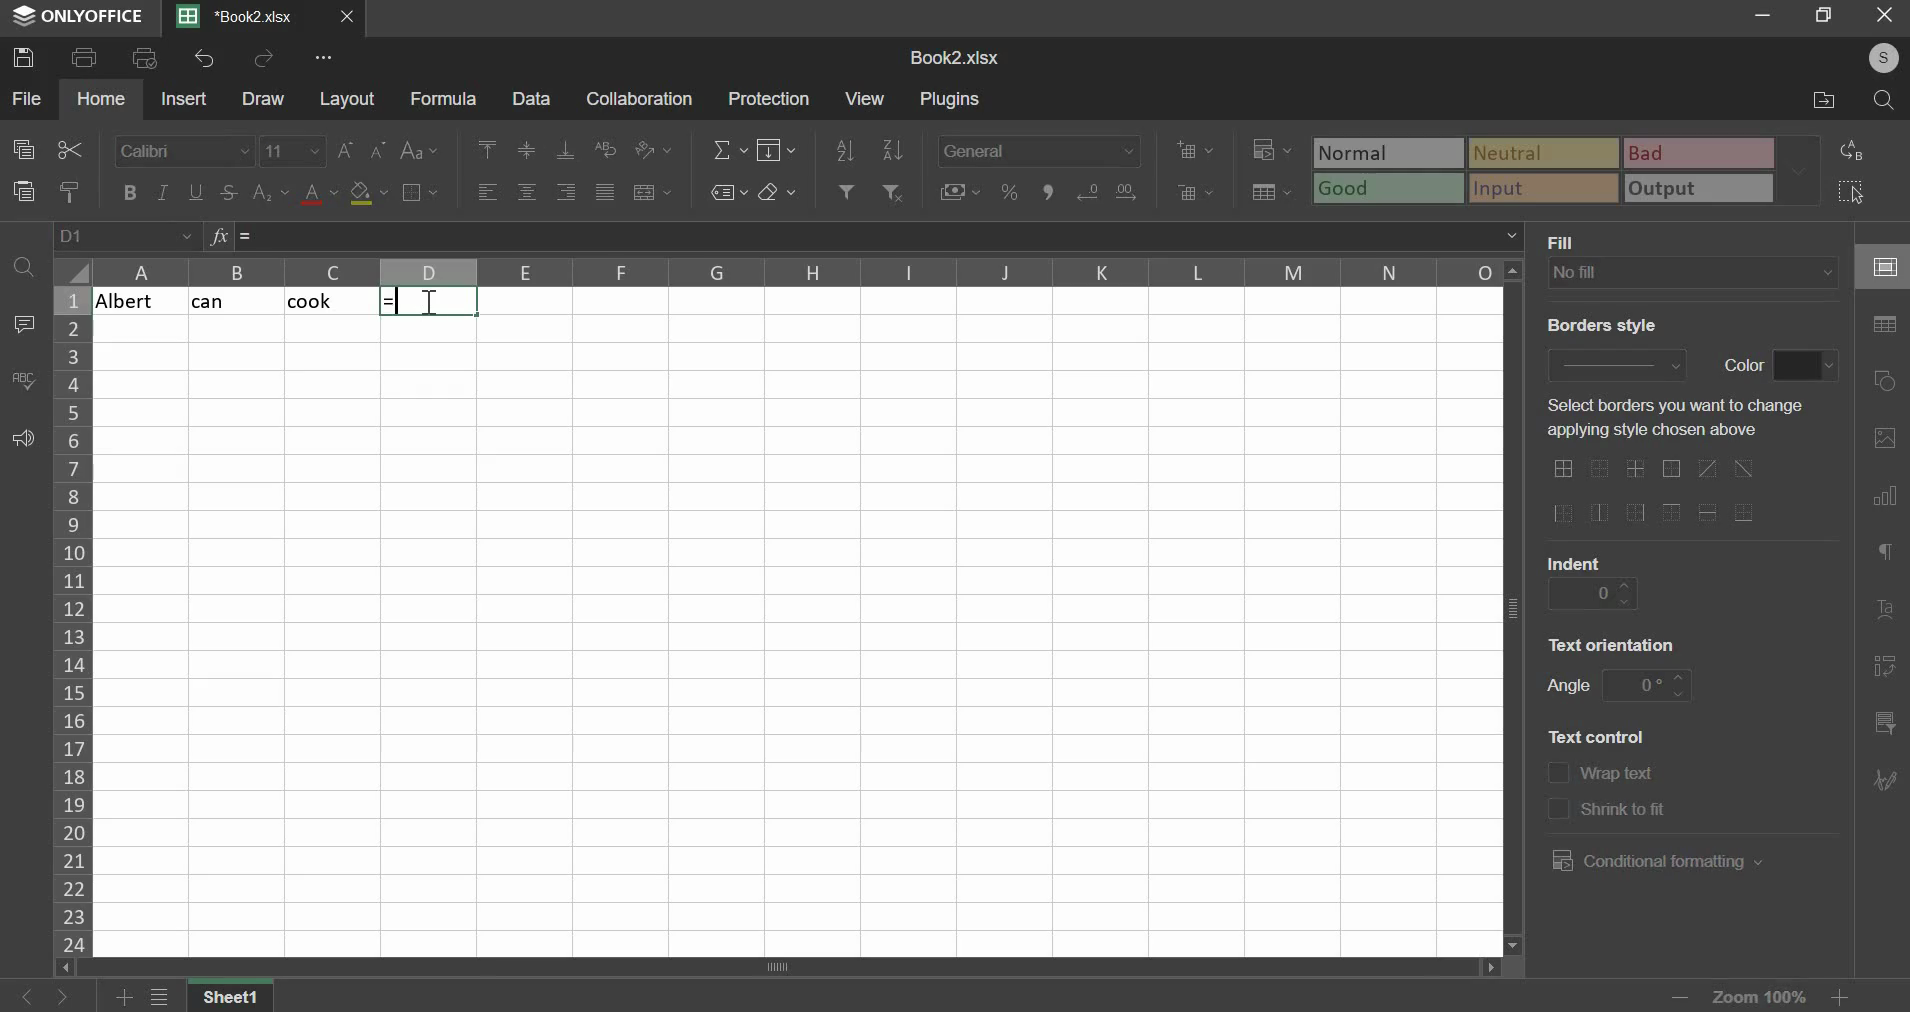  I want to click on align left, so click(487, 193).